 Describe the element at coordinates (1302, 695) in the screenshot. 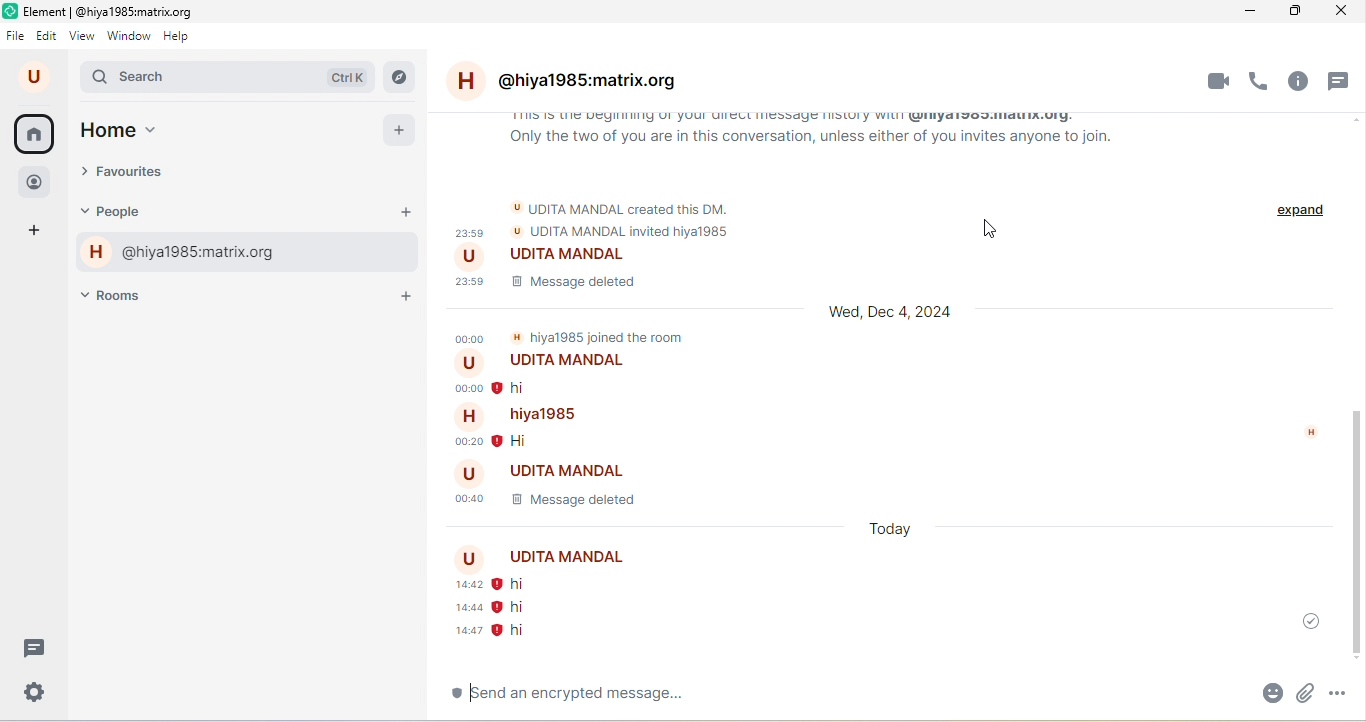

I see `more option` at that location.